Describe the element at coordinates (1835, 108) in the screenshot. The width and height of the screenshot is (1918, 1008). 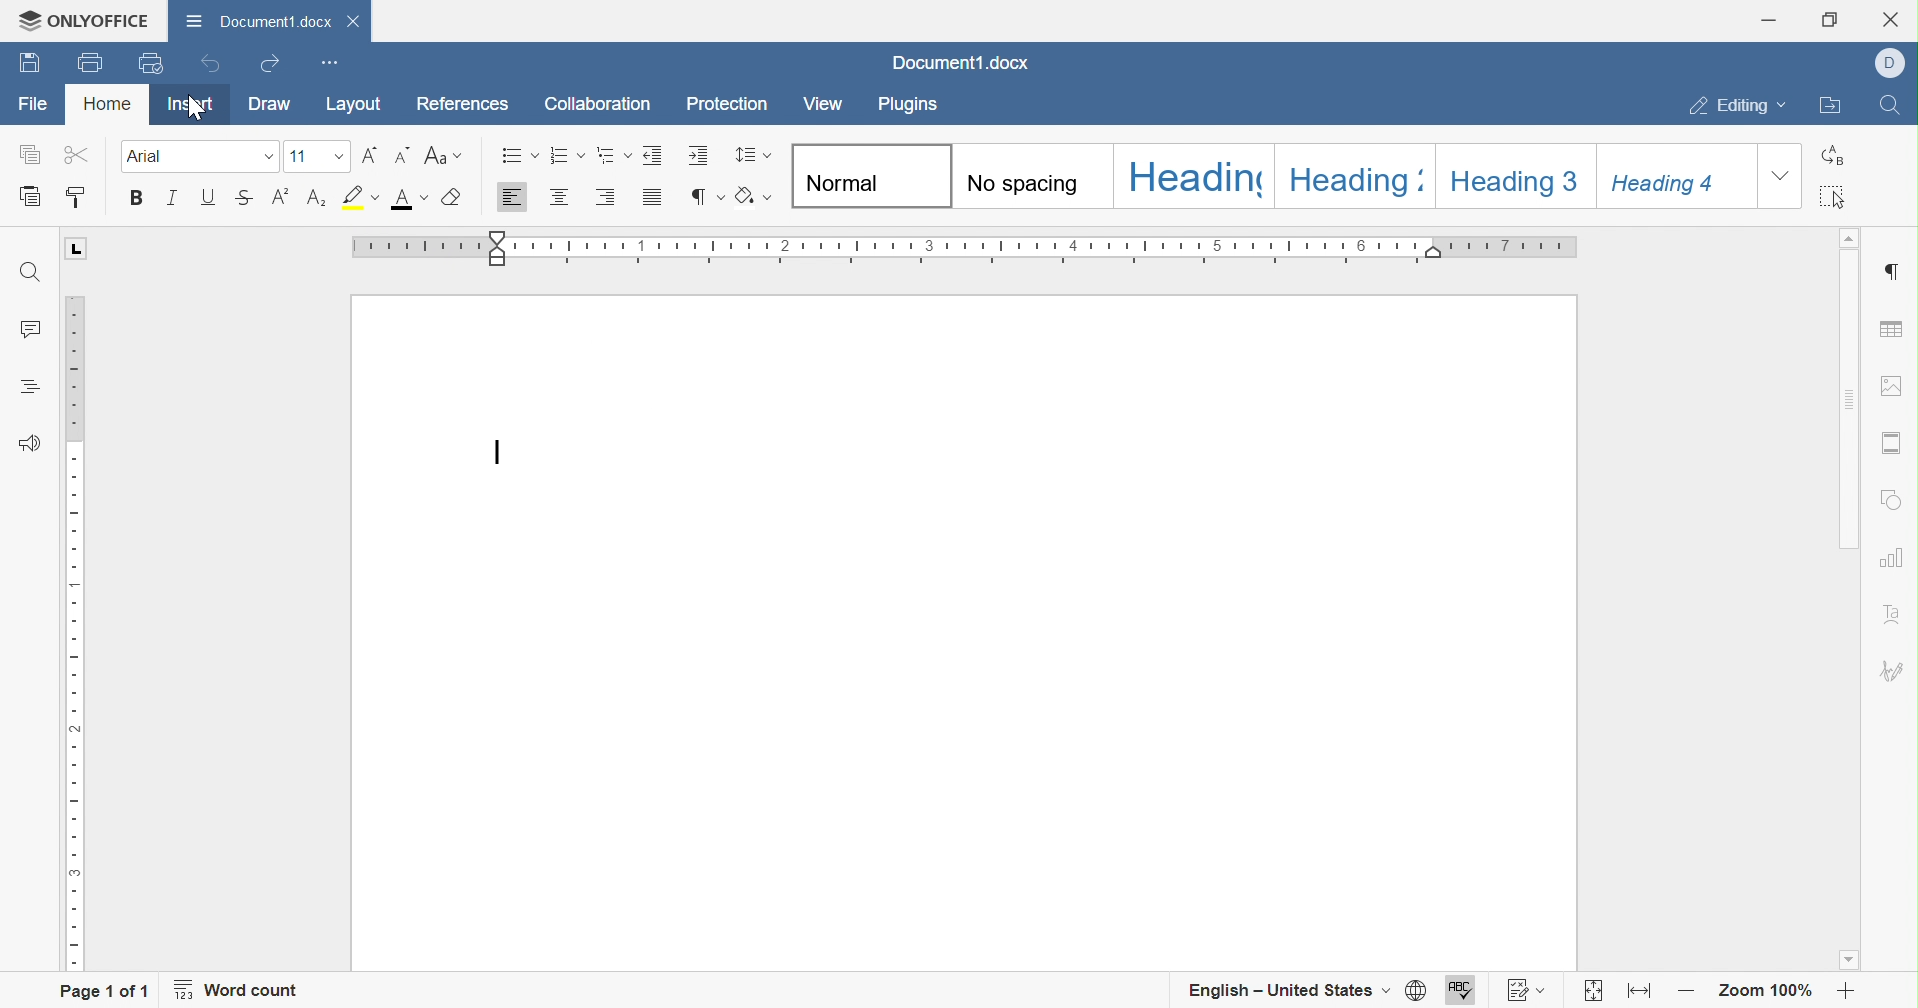
I see `Open file location` at that location.